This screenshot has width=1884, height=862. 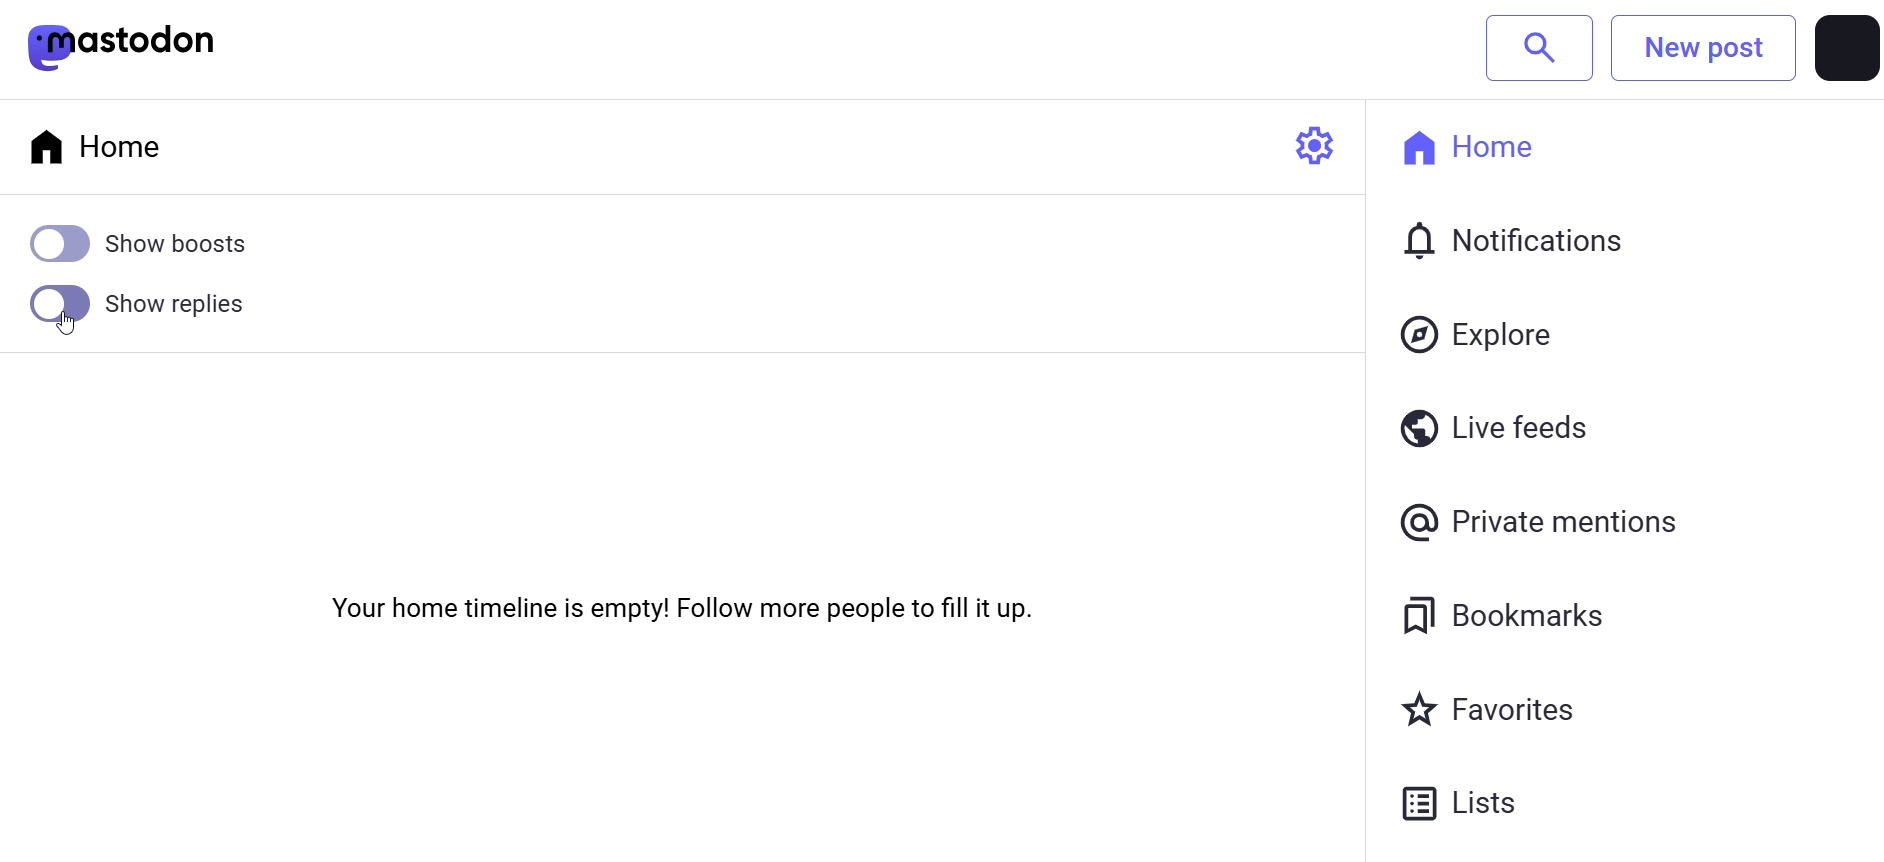 I want to click on notification, so click(x=1521, y=243).